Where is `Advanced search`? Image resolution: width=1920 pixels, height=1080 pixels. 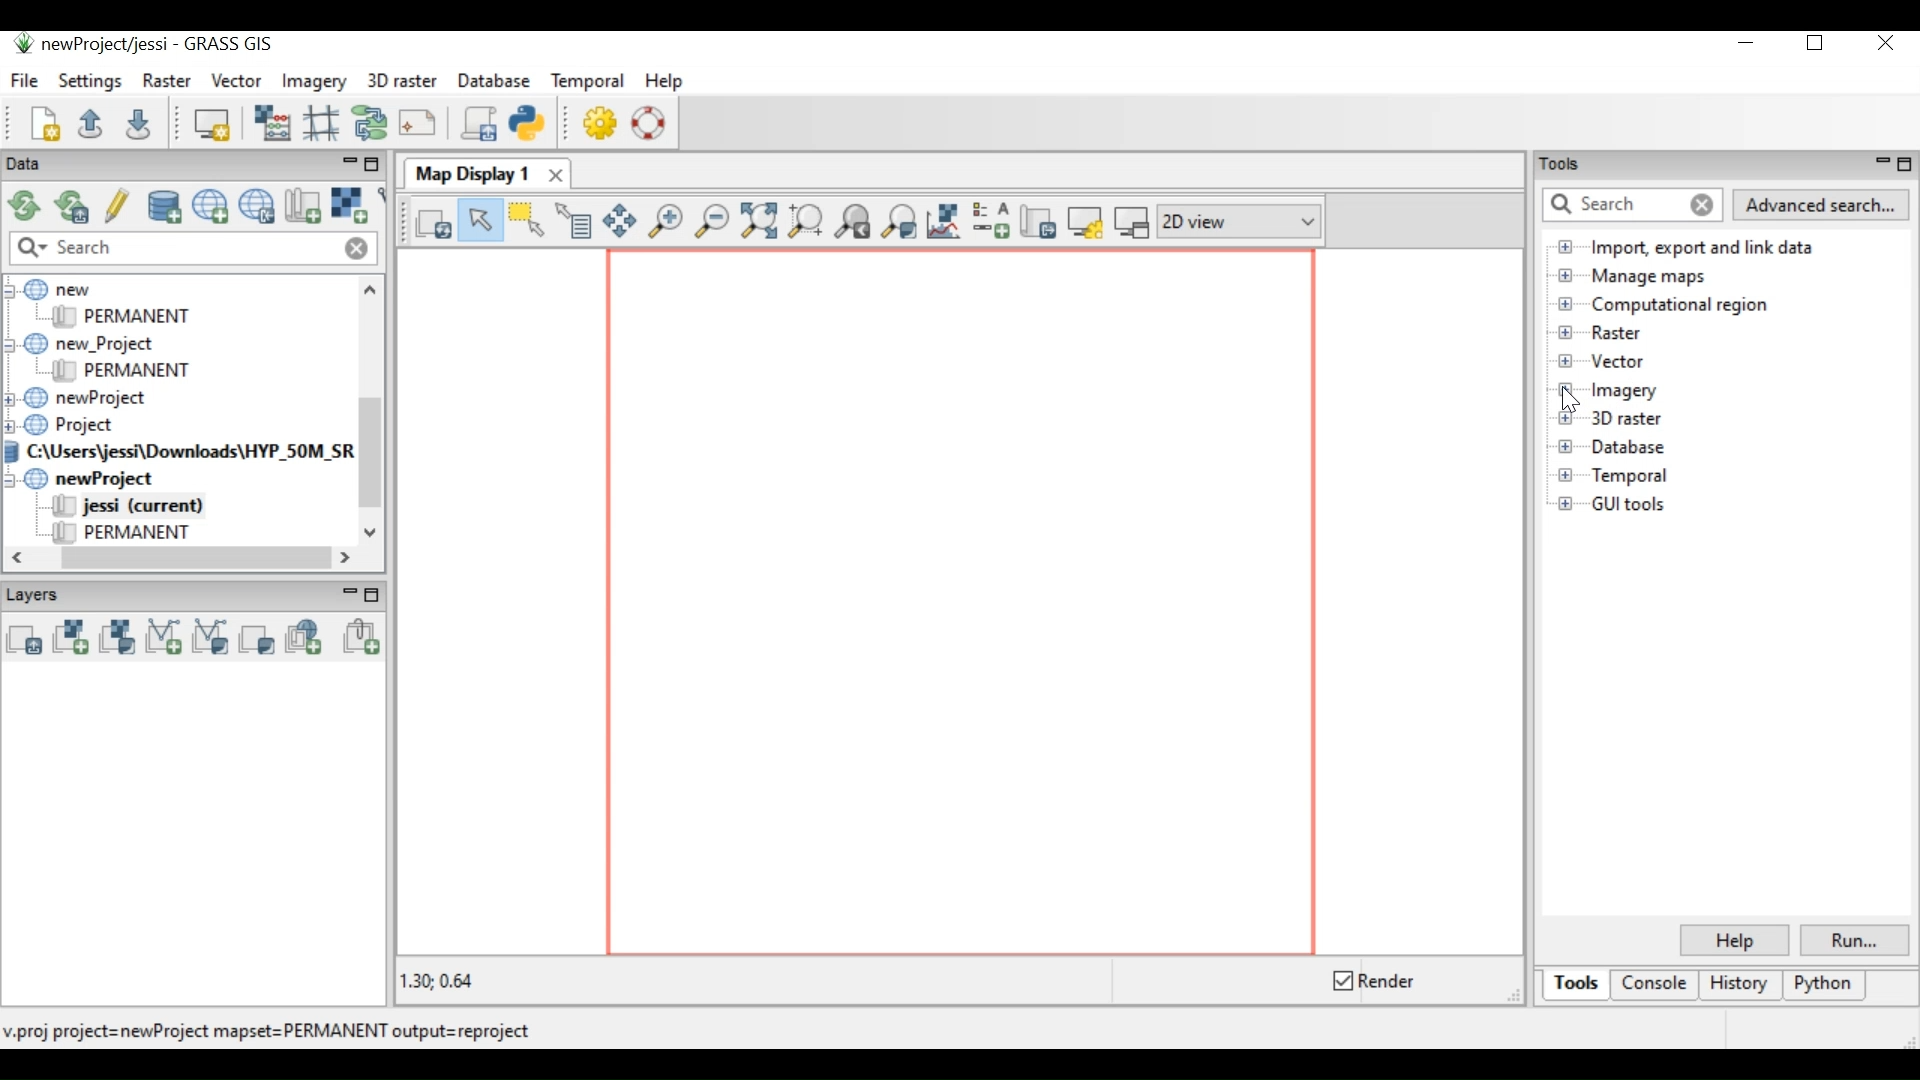
Advanced search is located at coordinates (1820, 204).